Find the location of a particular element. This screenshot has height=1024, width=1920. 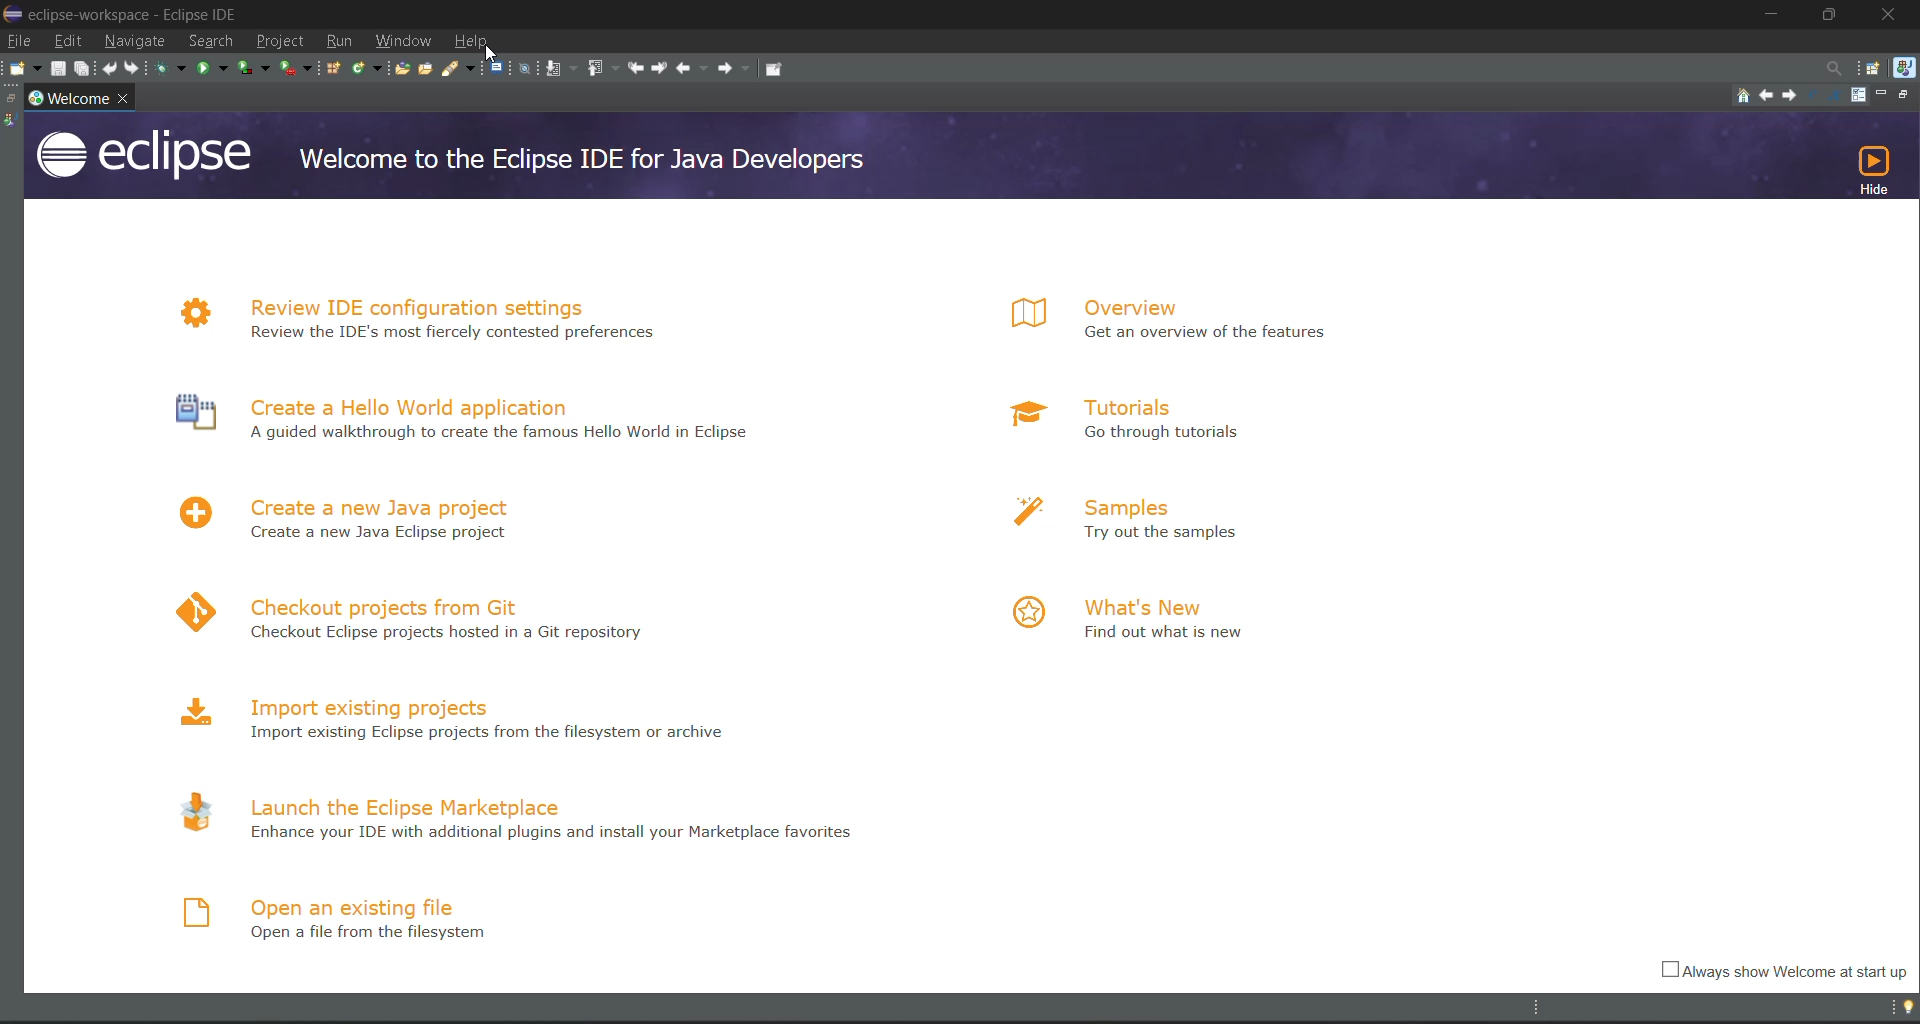

next annotation is located at coordinates (558, 72).